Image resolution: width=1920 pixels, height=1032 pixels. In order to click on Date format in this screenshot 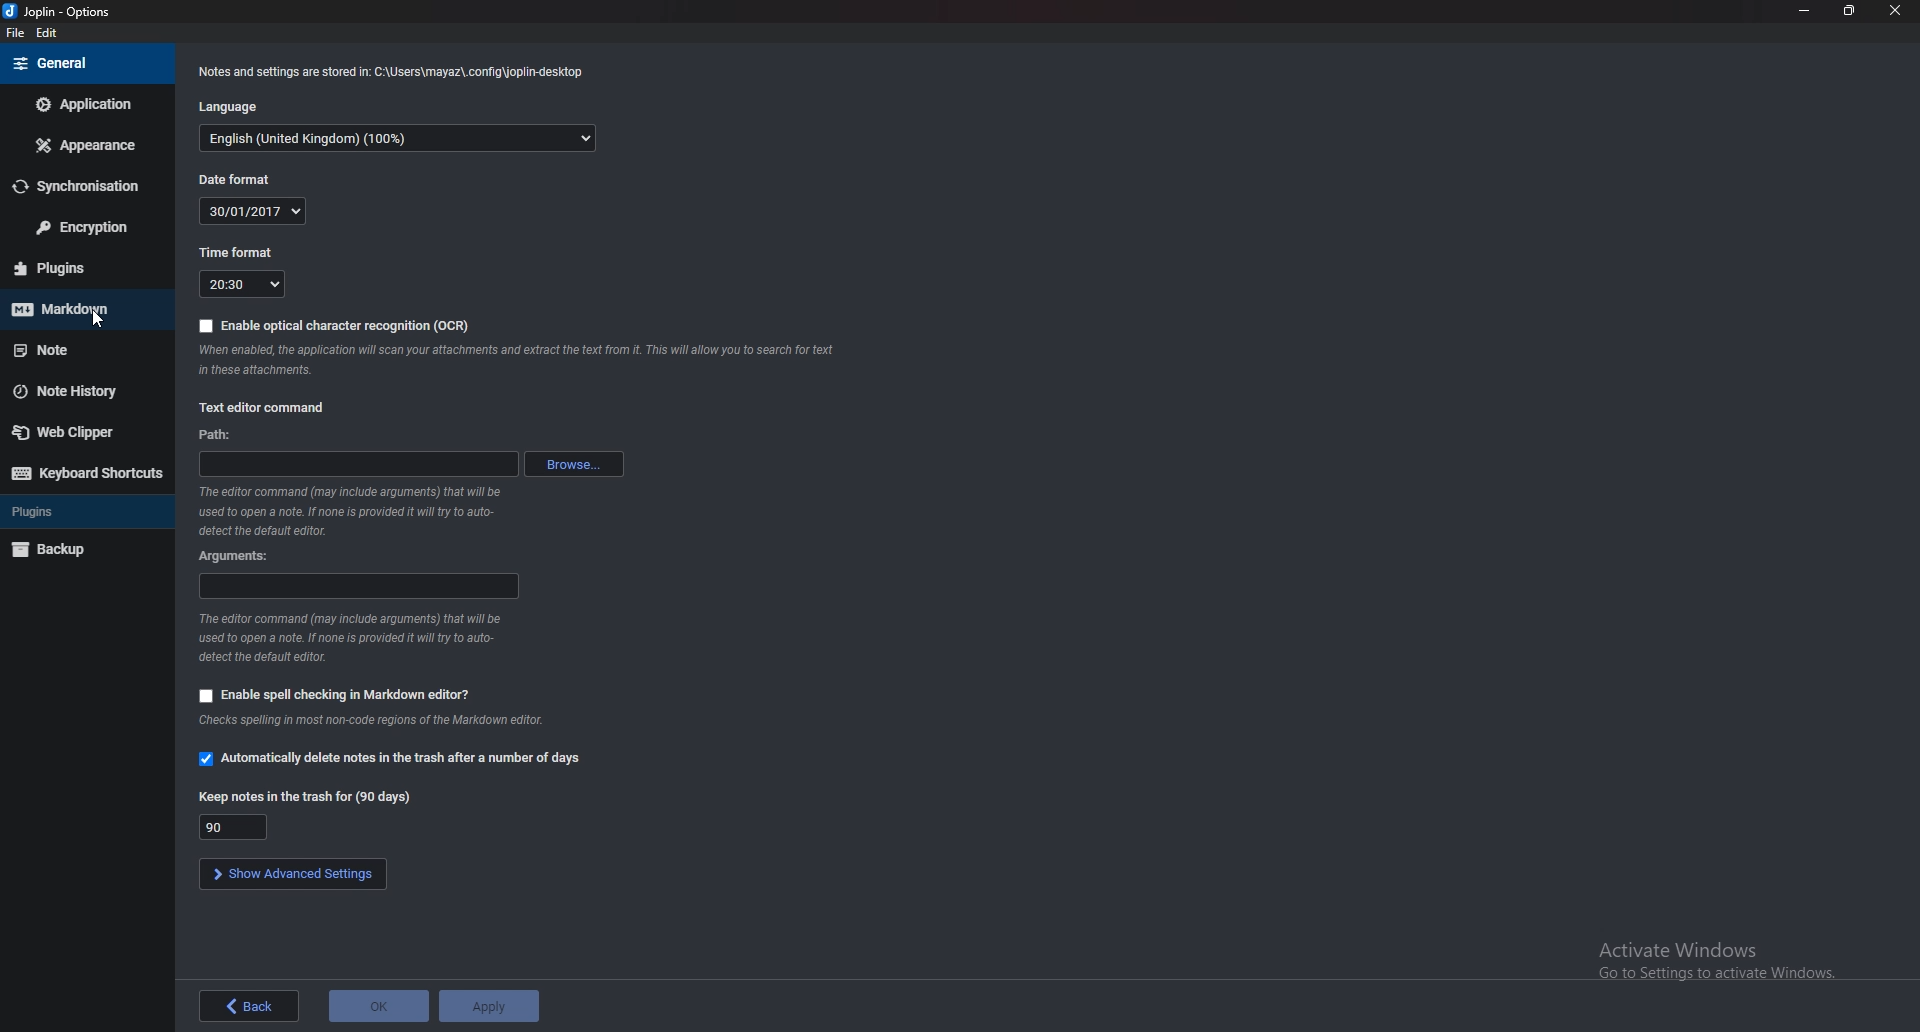, I will do `click(237, 180)`.